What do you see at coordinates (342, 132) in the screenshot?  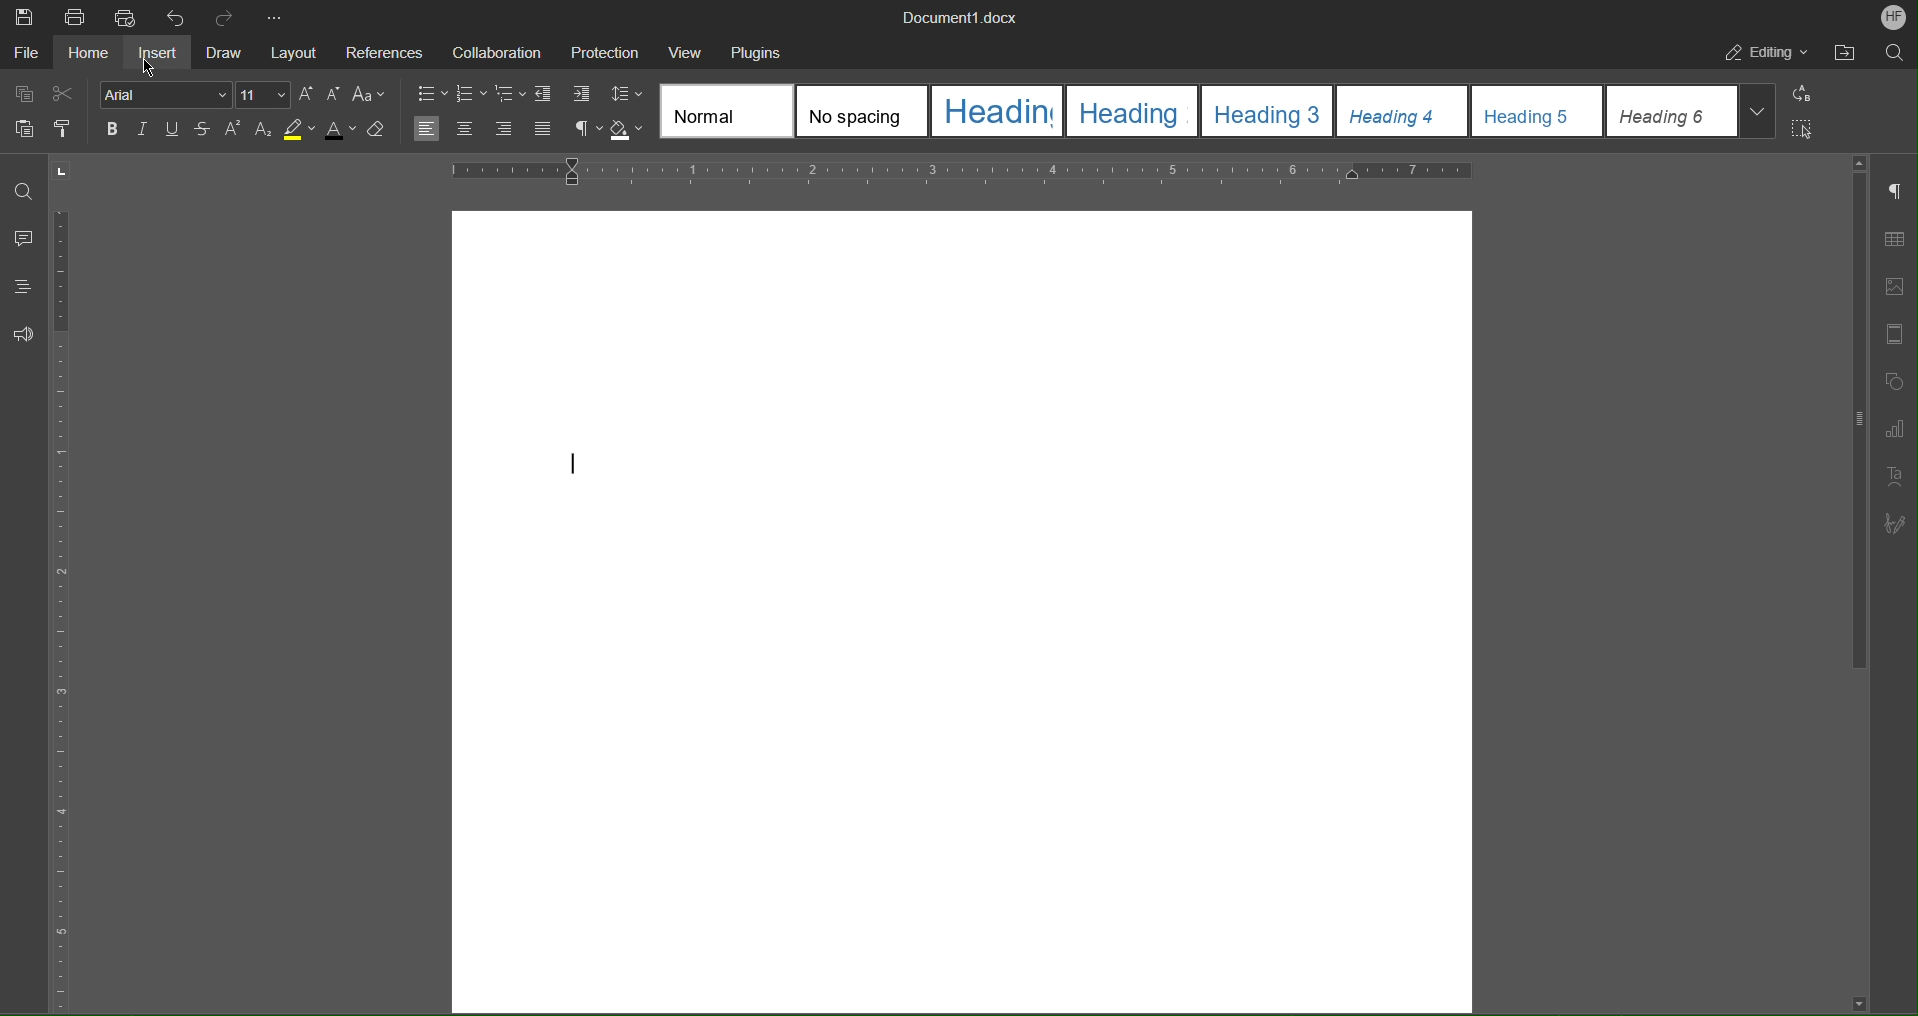 I see `Text Color` at bounding box center [342, 132].